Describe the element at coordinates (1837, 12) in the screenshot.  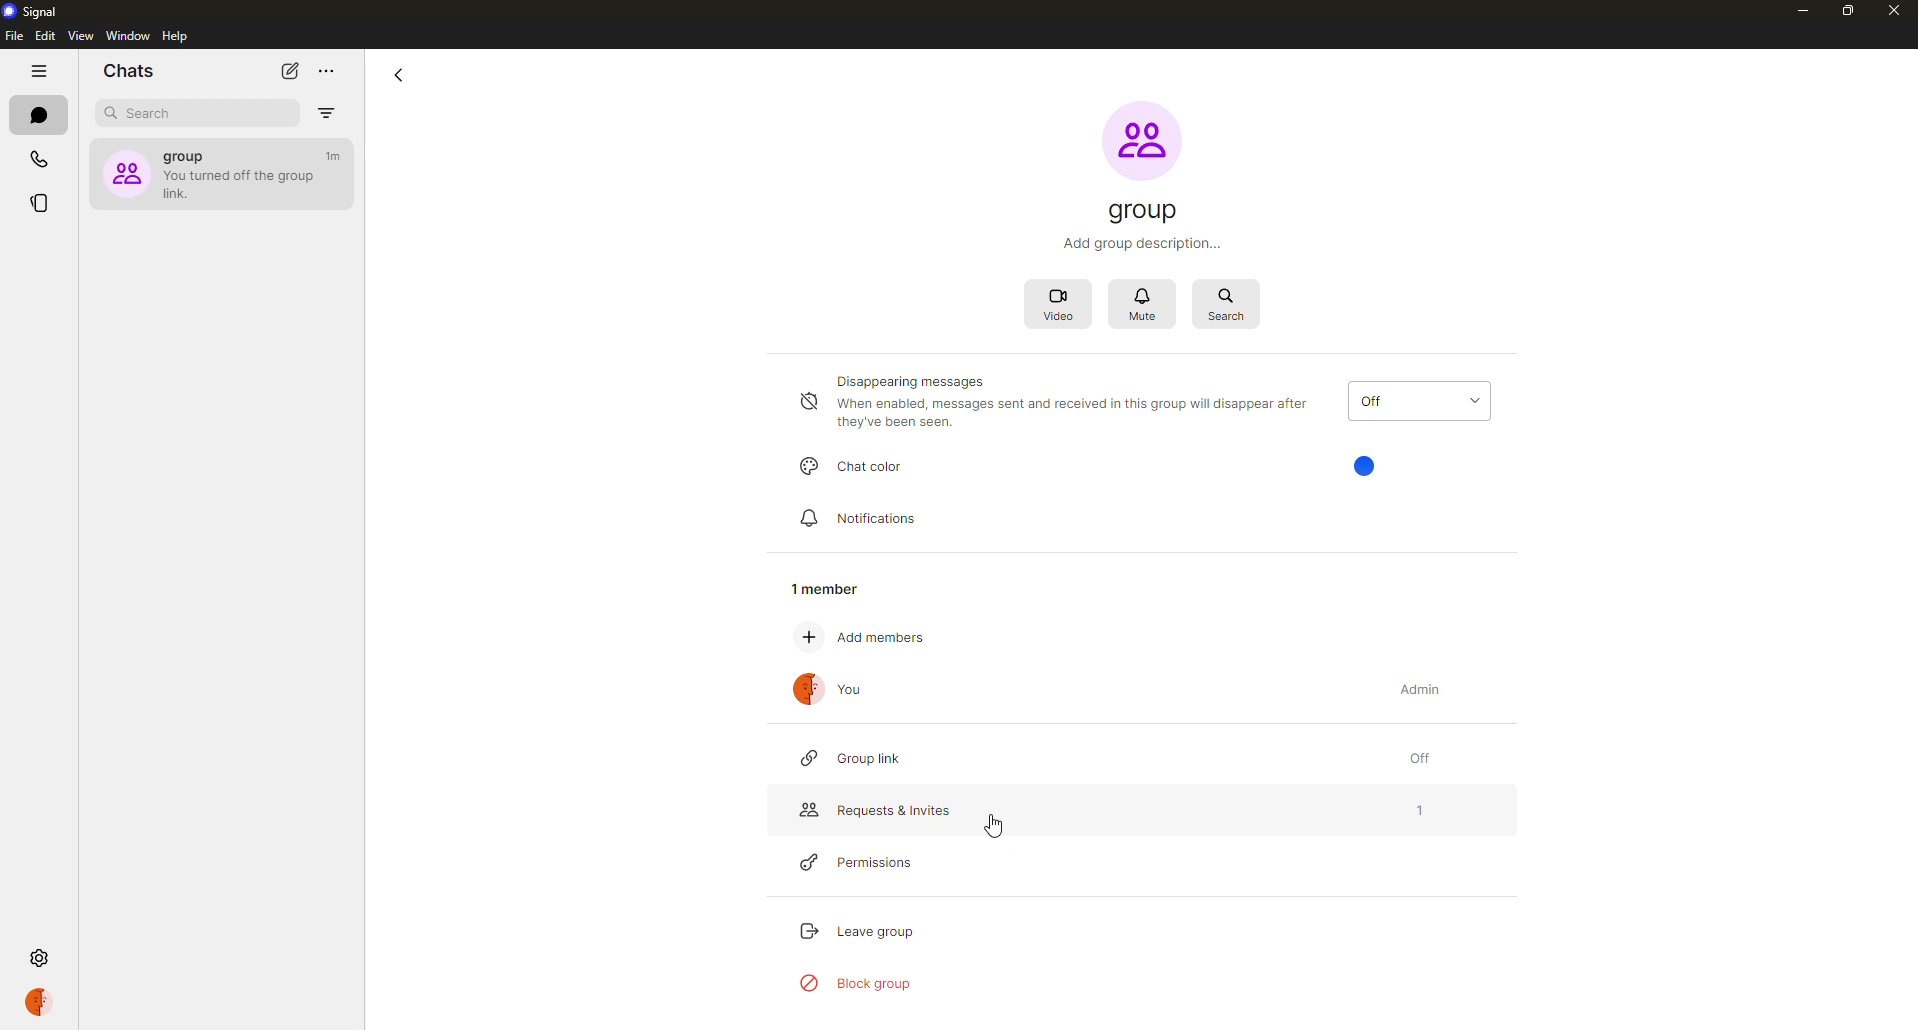
I see `maximize` at that location.